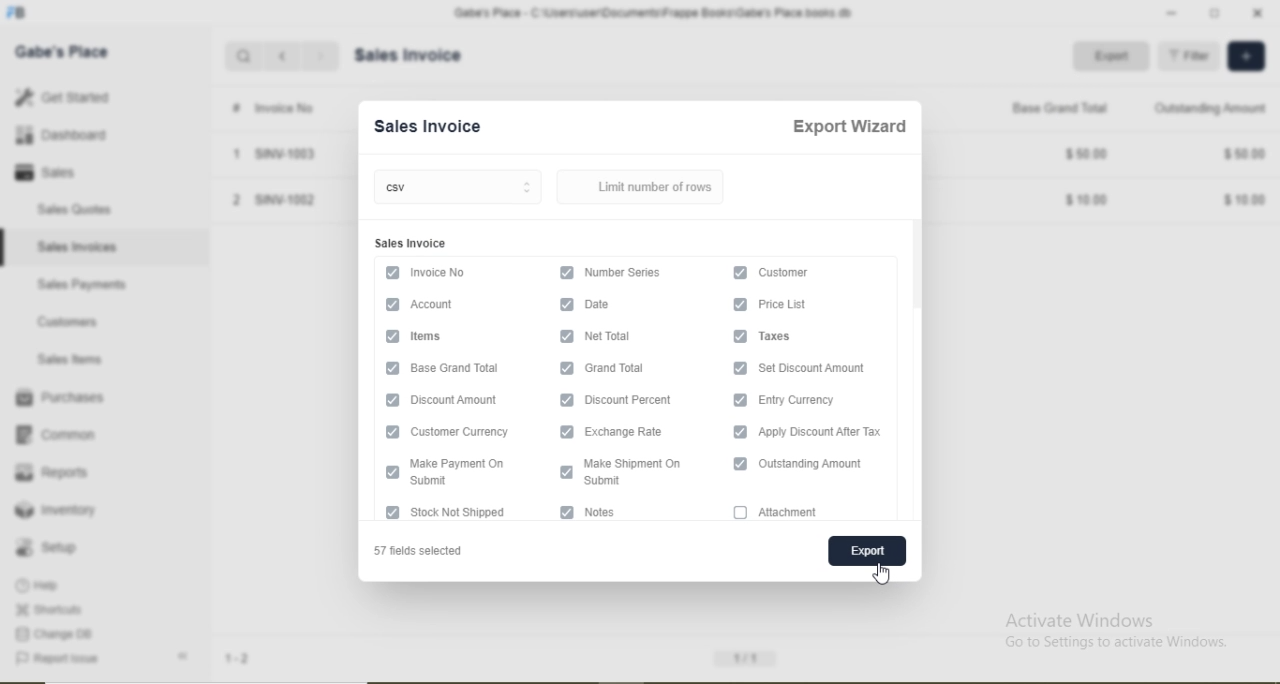 This screenshot has height=684, width=1280. What do you see at coordinates (431, 303) in the screenshot?
I see `Account` at bounding box center [431, 303].